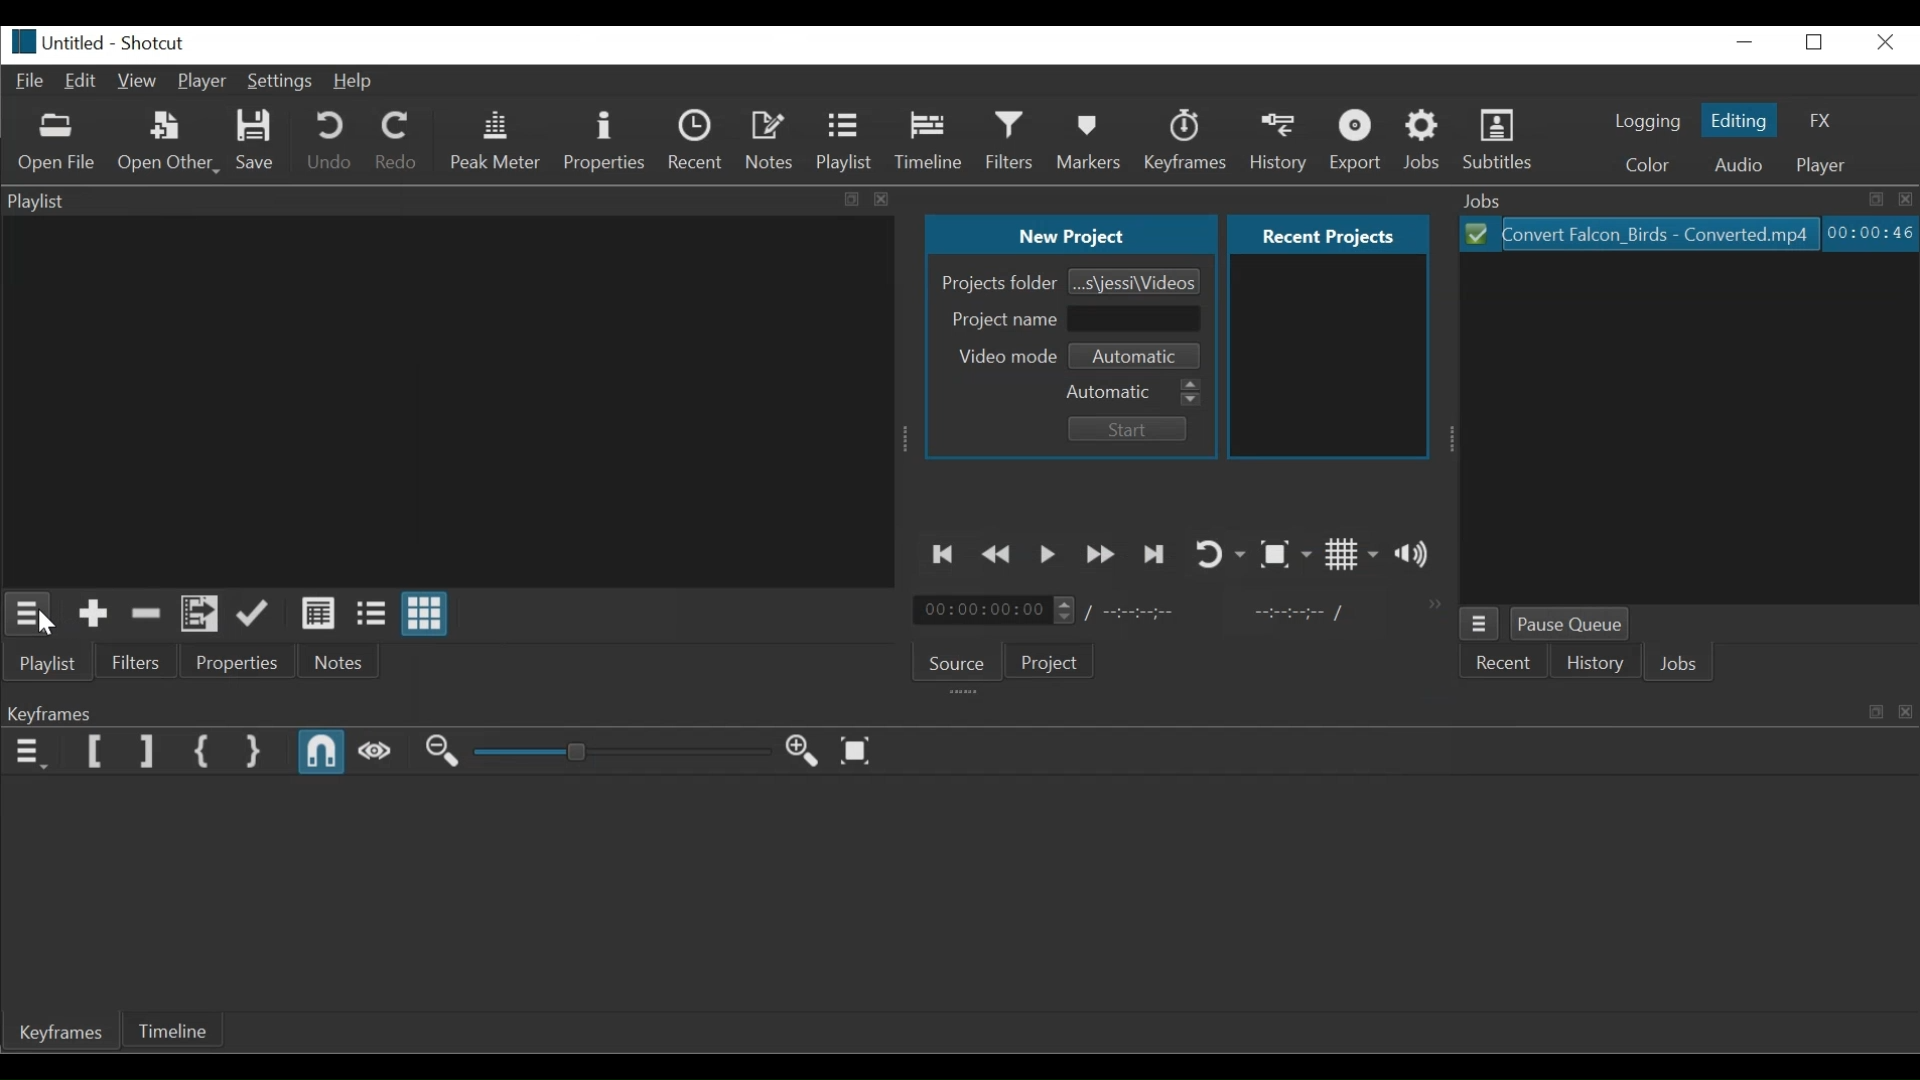 The image size is (1920, 1080). Describe the element at coordinates (844, 141) in the screenshot. I see `Playlist` at that location.